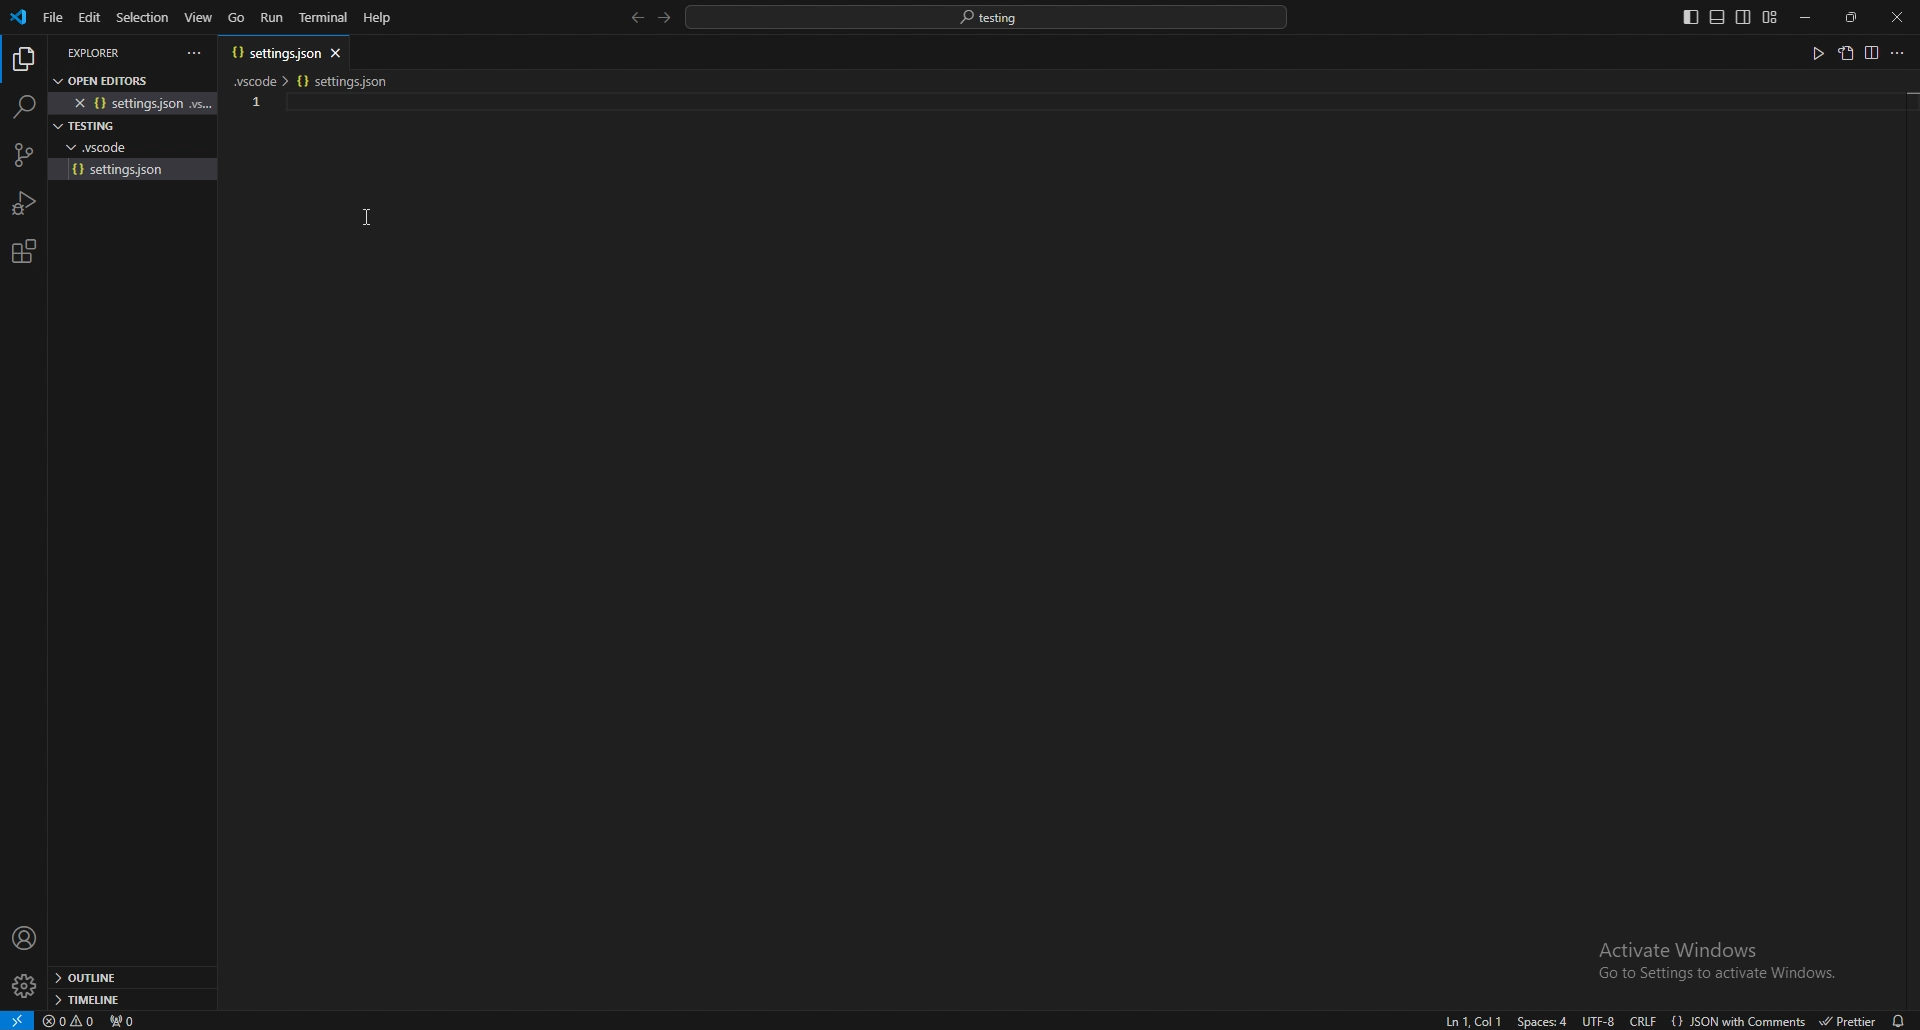  Describe the element at coordinates (1897, 17) in the screenshot. I see `close` at that location.